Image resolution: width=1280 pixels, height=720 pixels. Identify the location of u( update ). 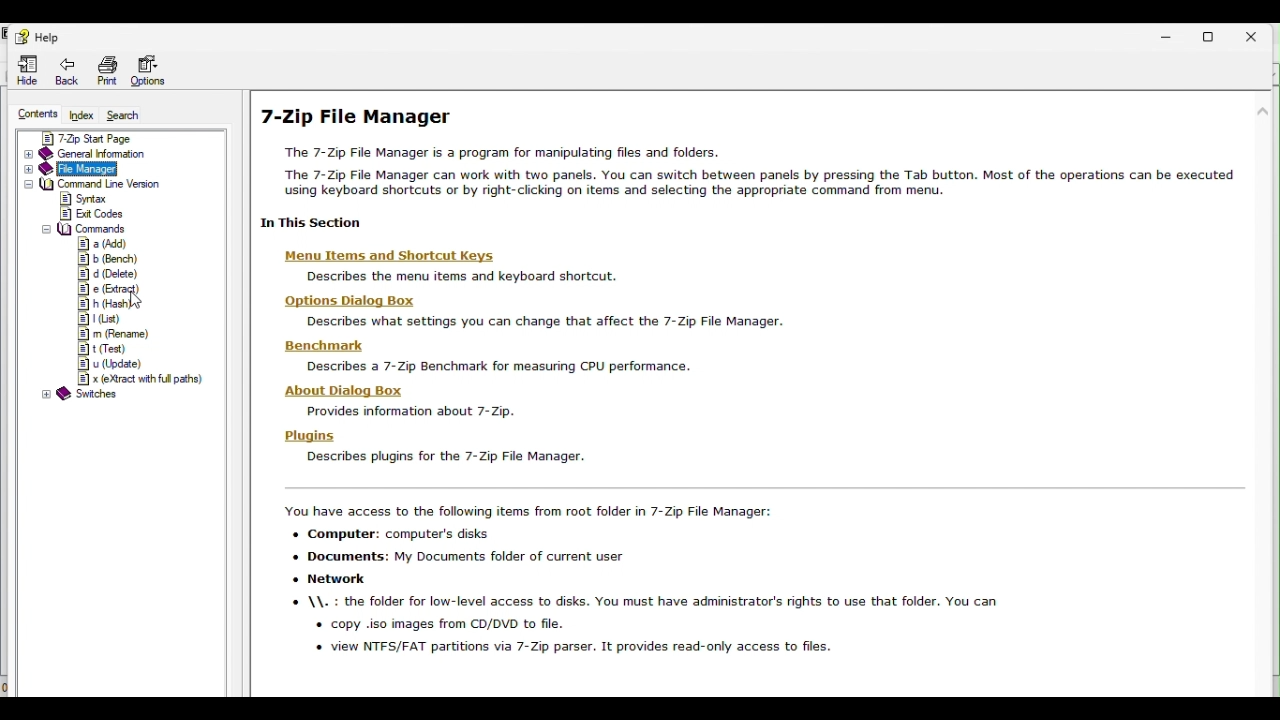
(105, 362).